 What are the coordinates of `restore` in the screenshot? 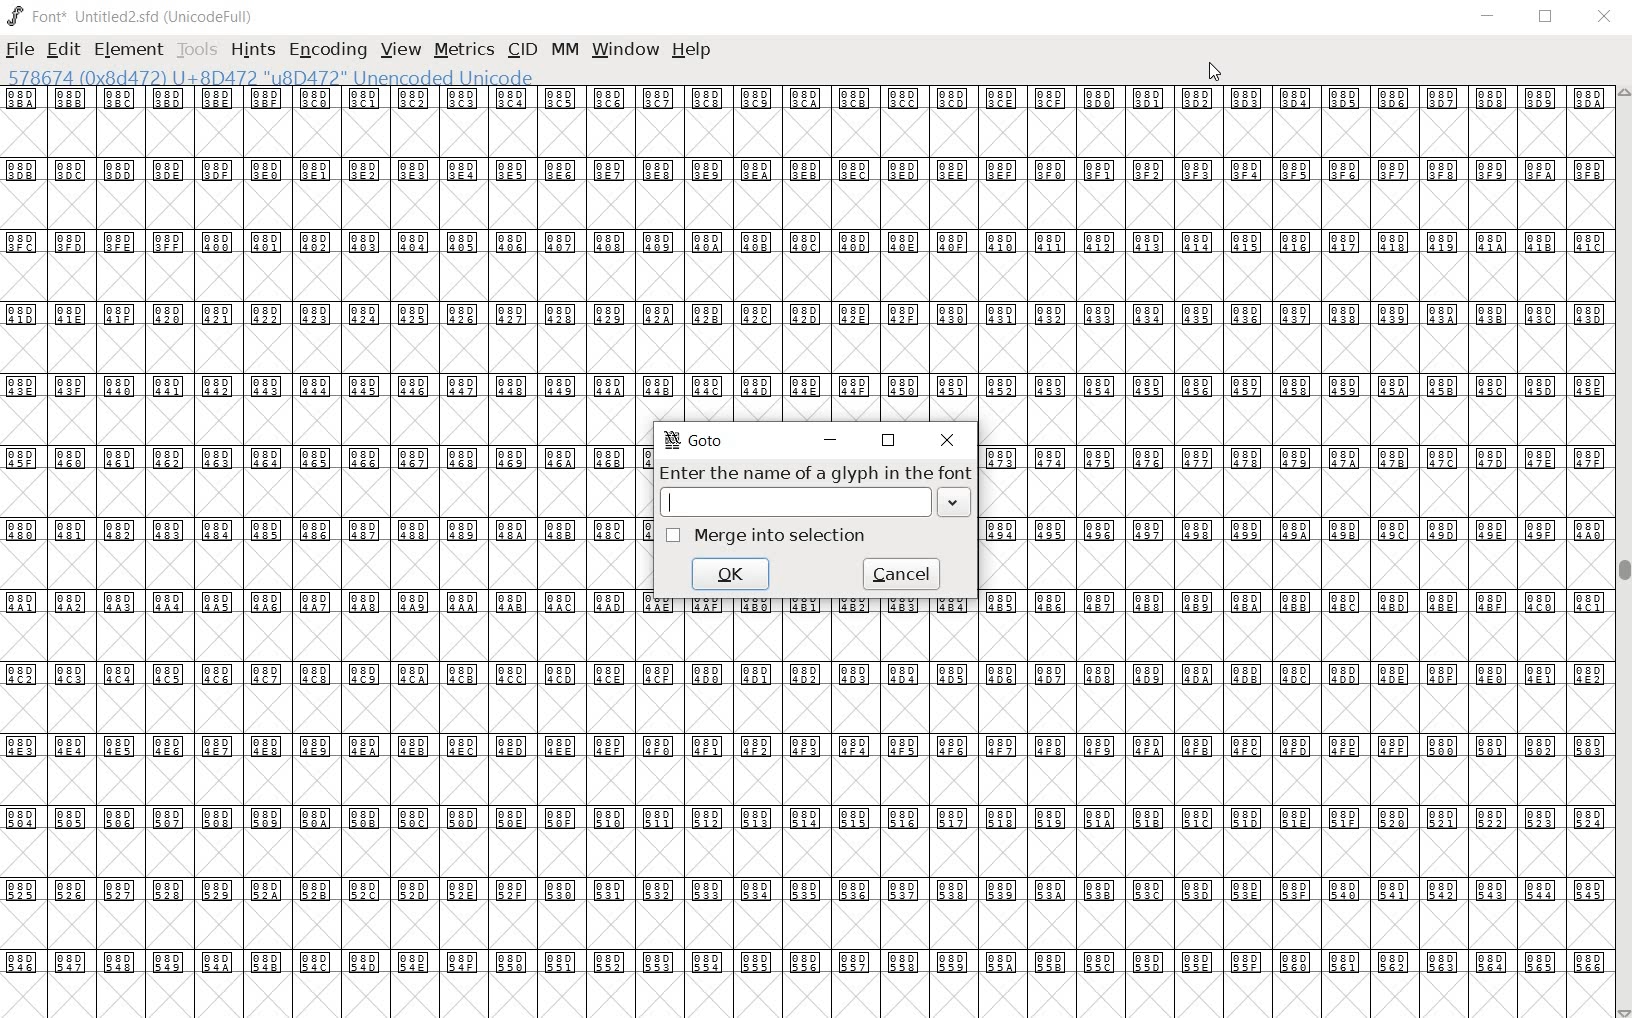 It's located at (887, 441).